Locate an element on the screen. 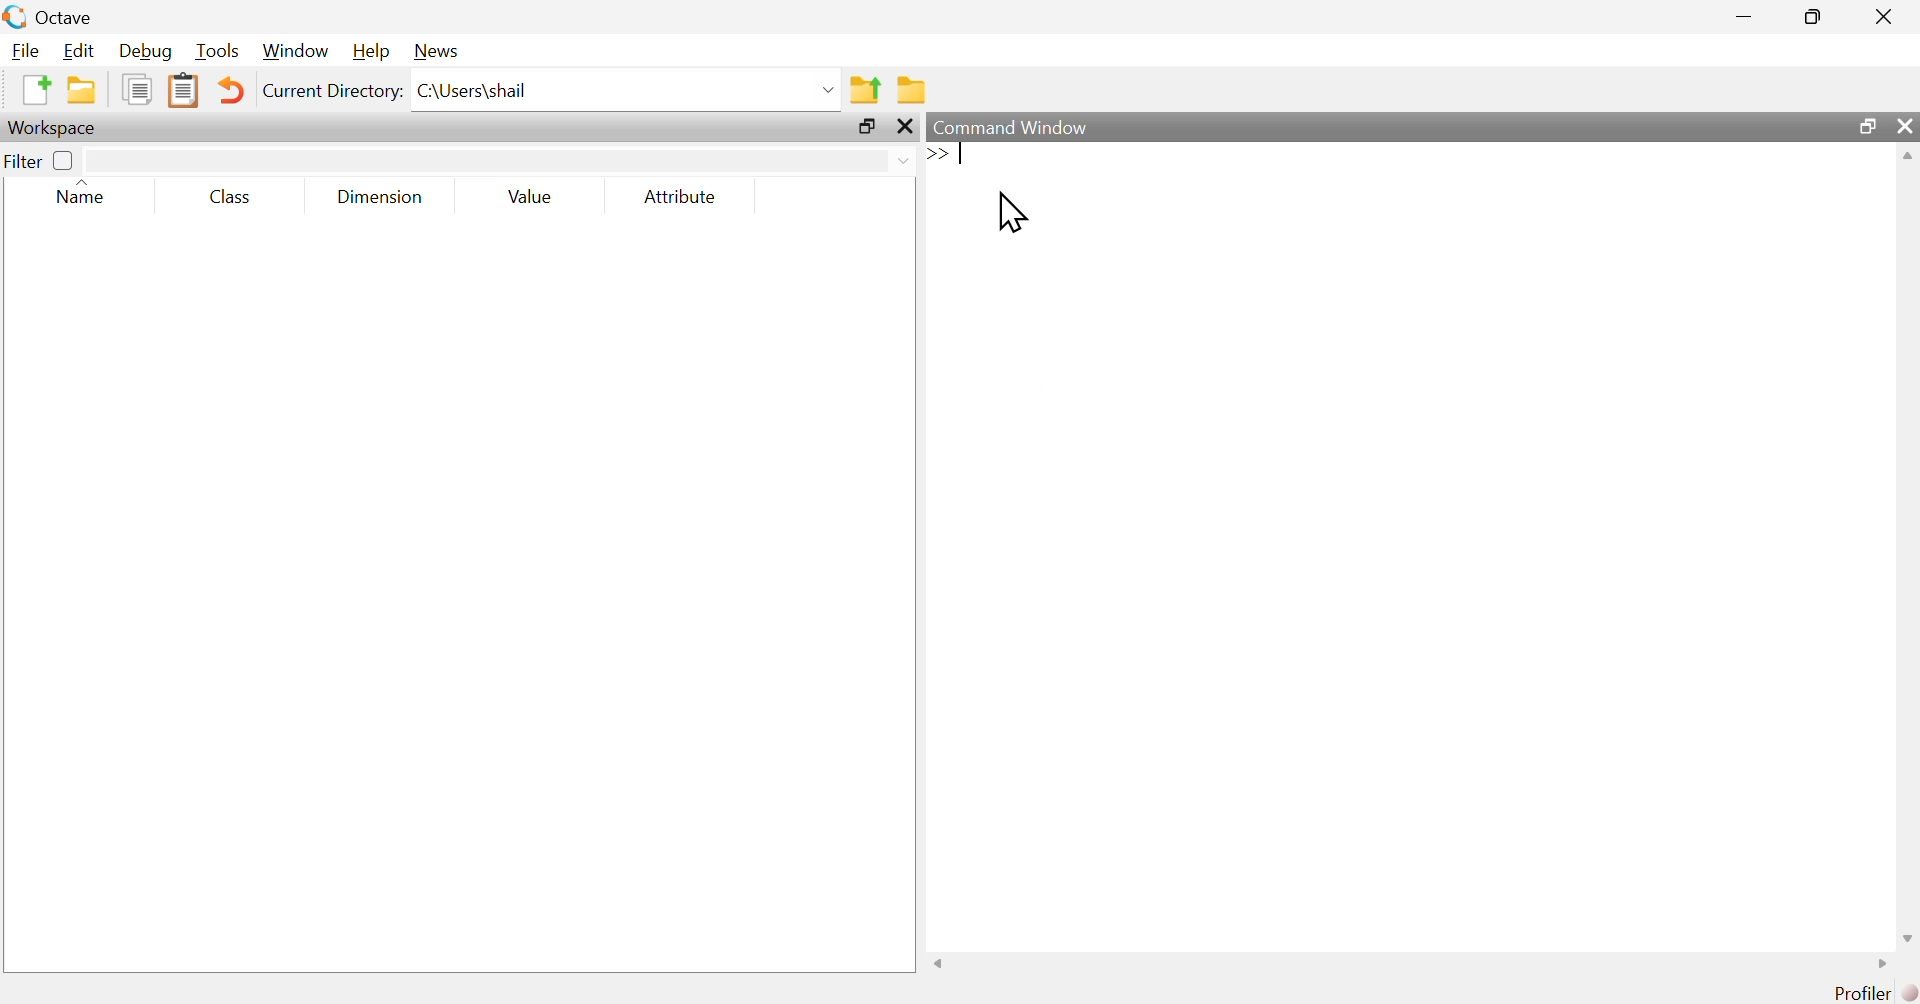 Image resolution: width=1920 pixels, height=1004 pixels. close is located at coordinates (1884, 14).